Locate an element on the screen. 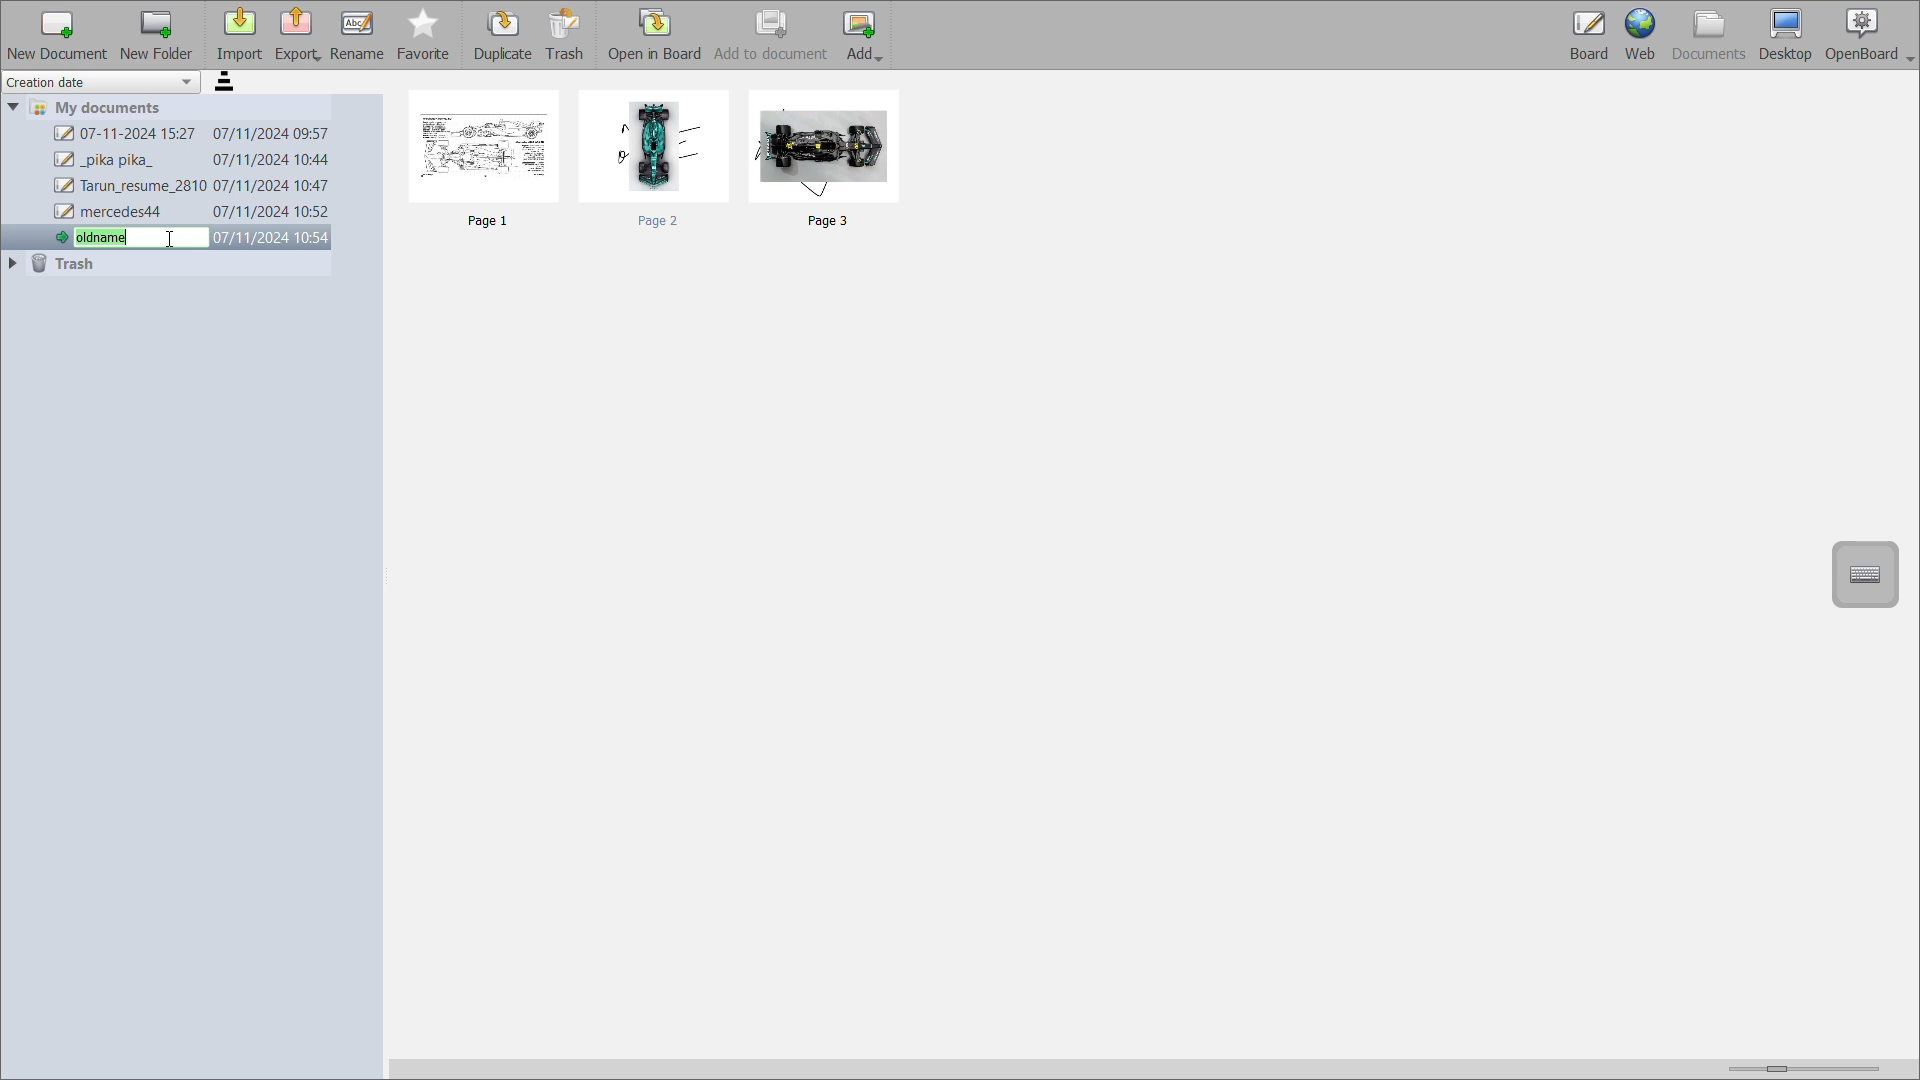 The width and height of the screenshot is (1920, 1080). _pika pika_ 07/11/2024 10:44 is located at coordinates (191, 160).